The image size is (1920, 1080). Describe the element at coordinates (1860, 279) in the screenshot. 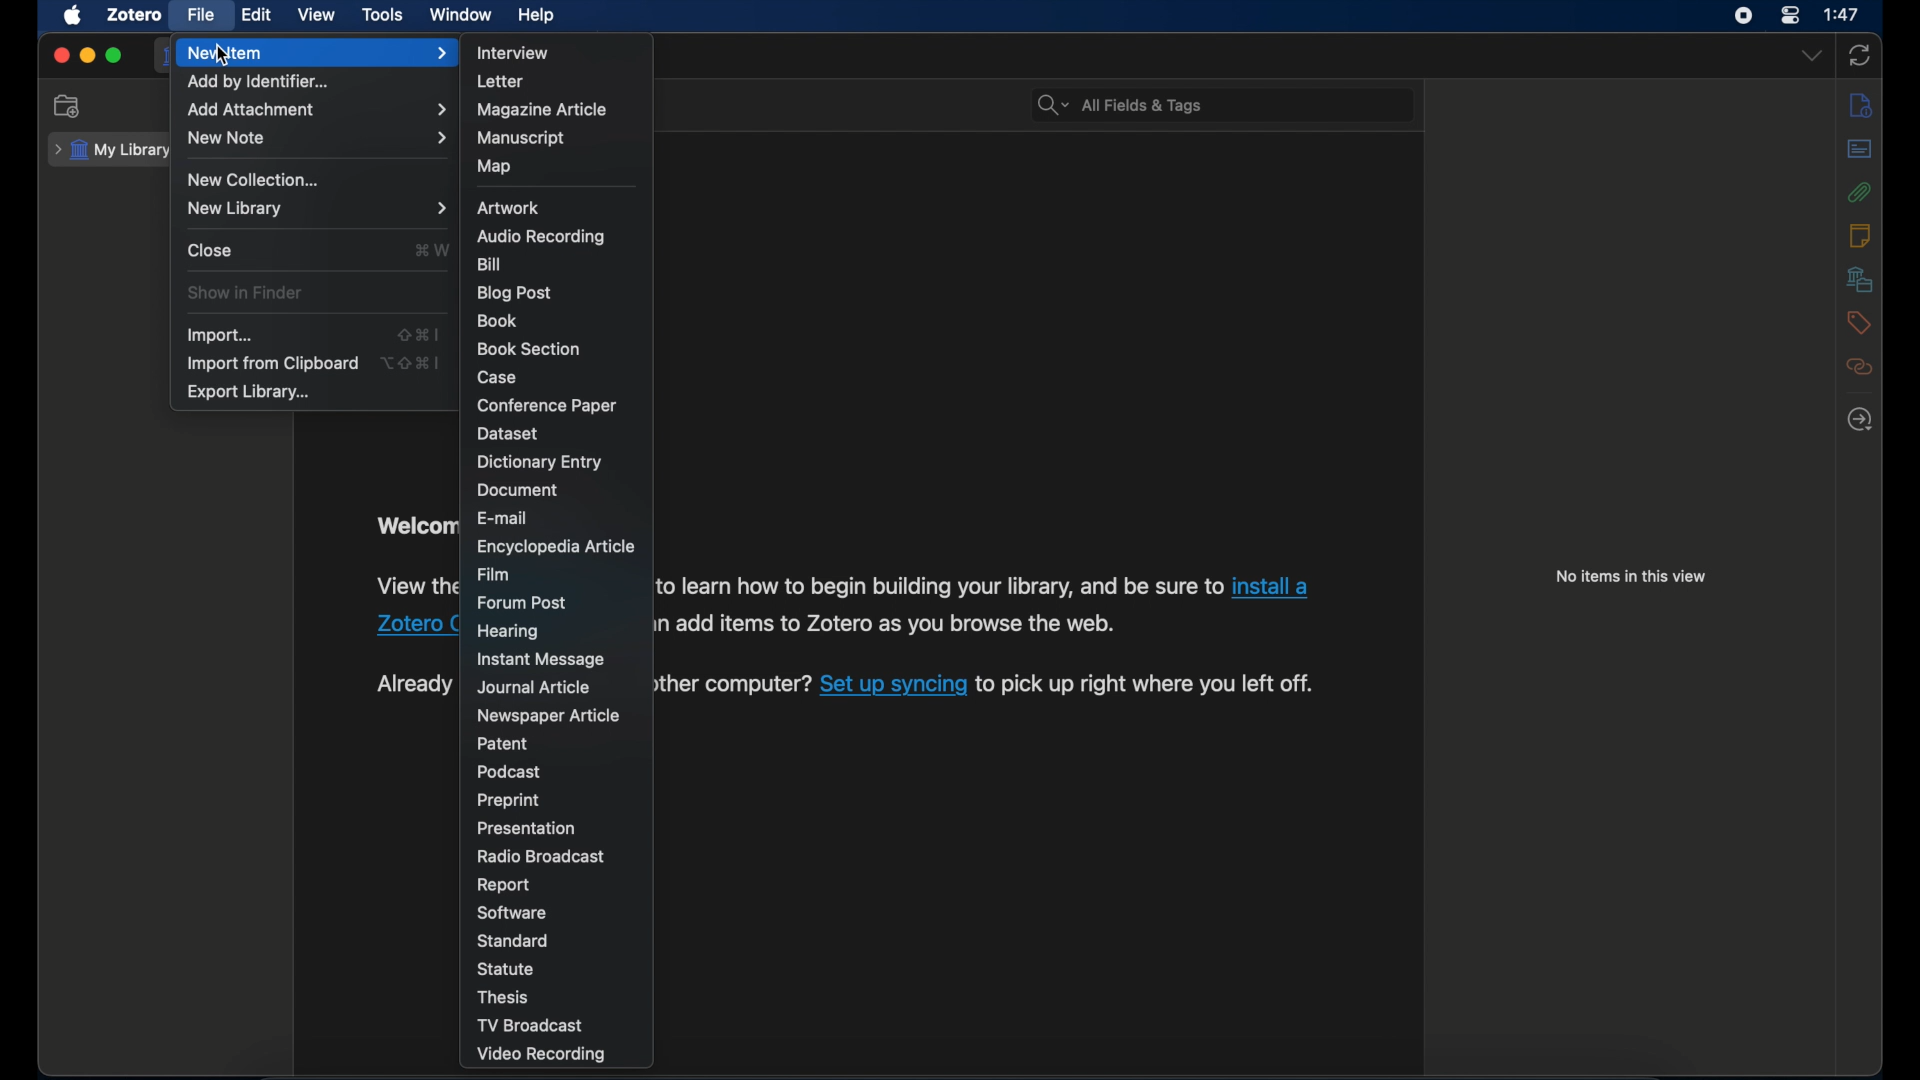

I see `libraries` at that location.